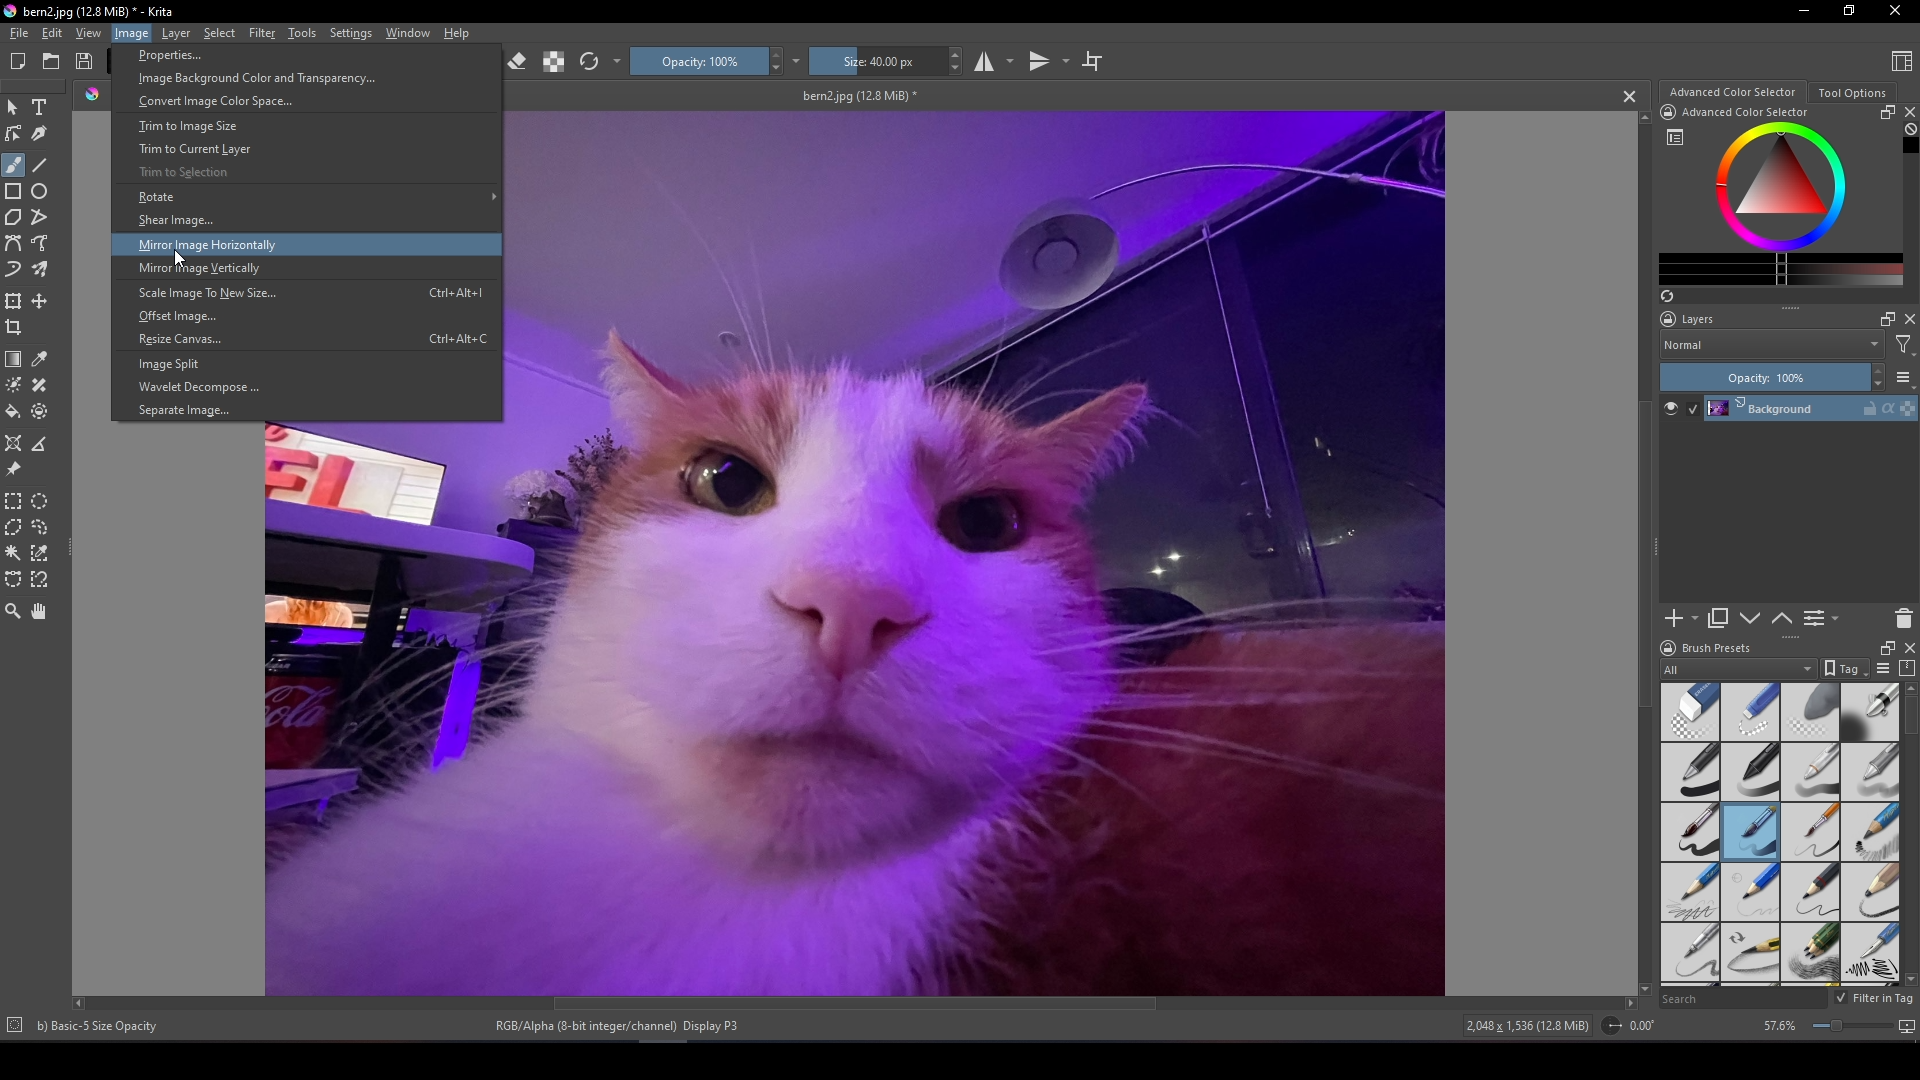  What do you see at coordinates (13, 133) in the screenshot?
I see `Edit shapes tool` at bounding box center [13, 133].